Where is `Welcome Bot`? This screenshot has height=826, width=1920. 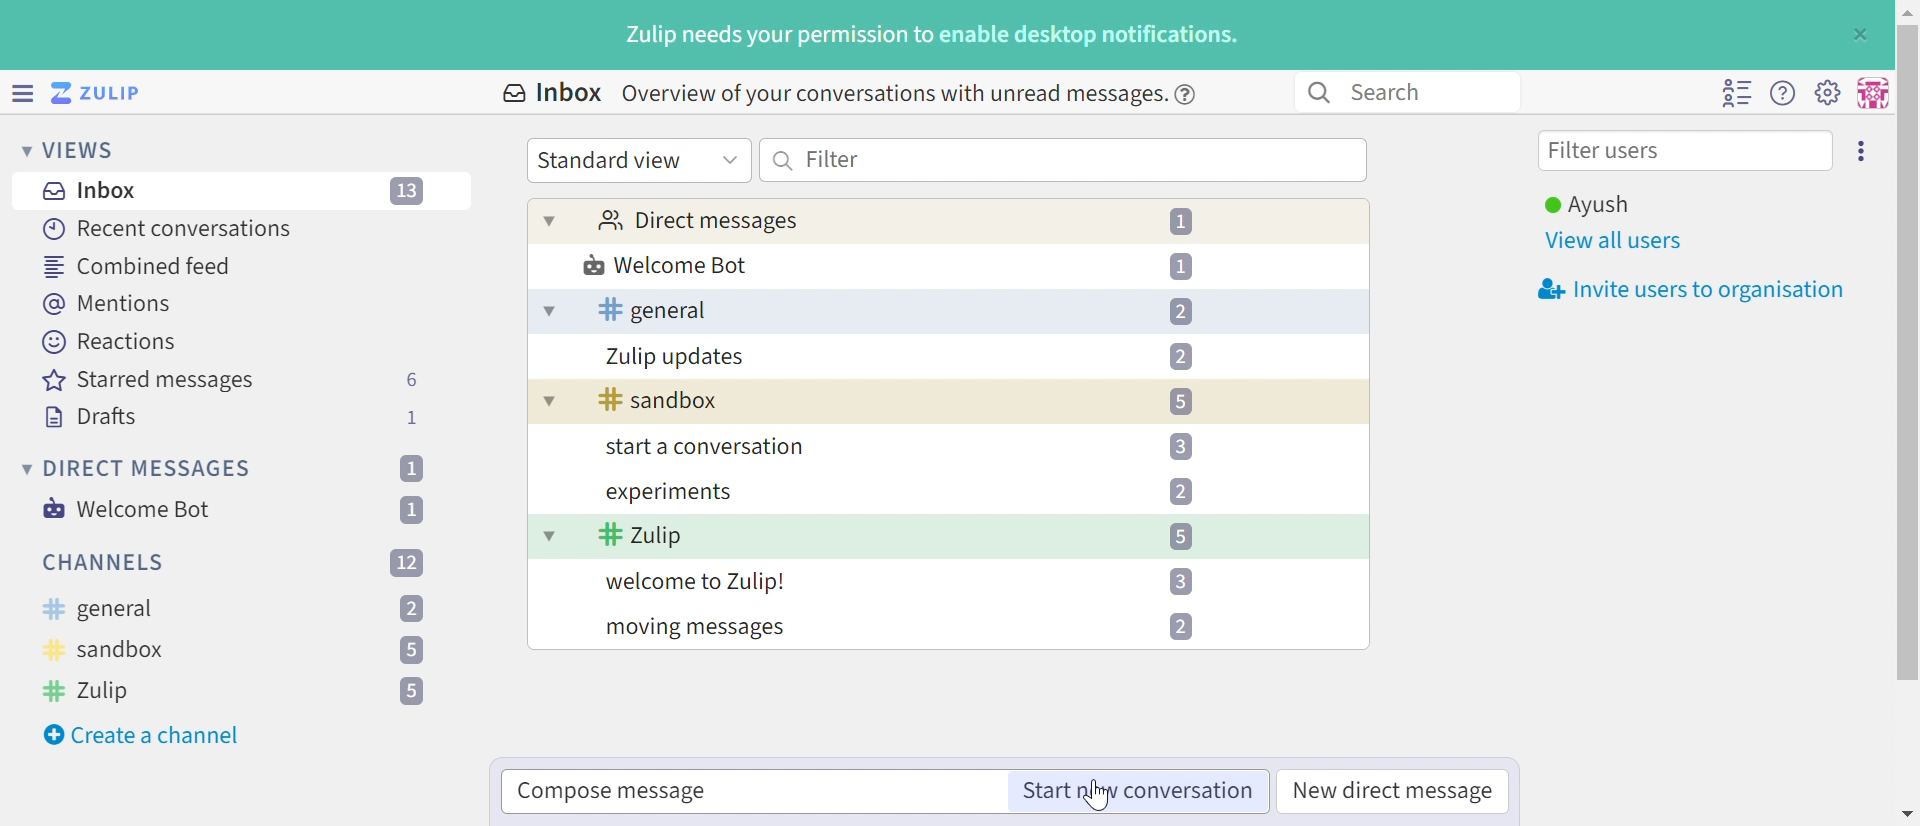 Welcome Bot is located at coordinates (667, 267).